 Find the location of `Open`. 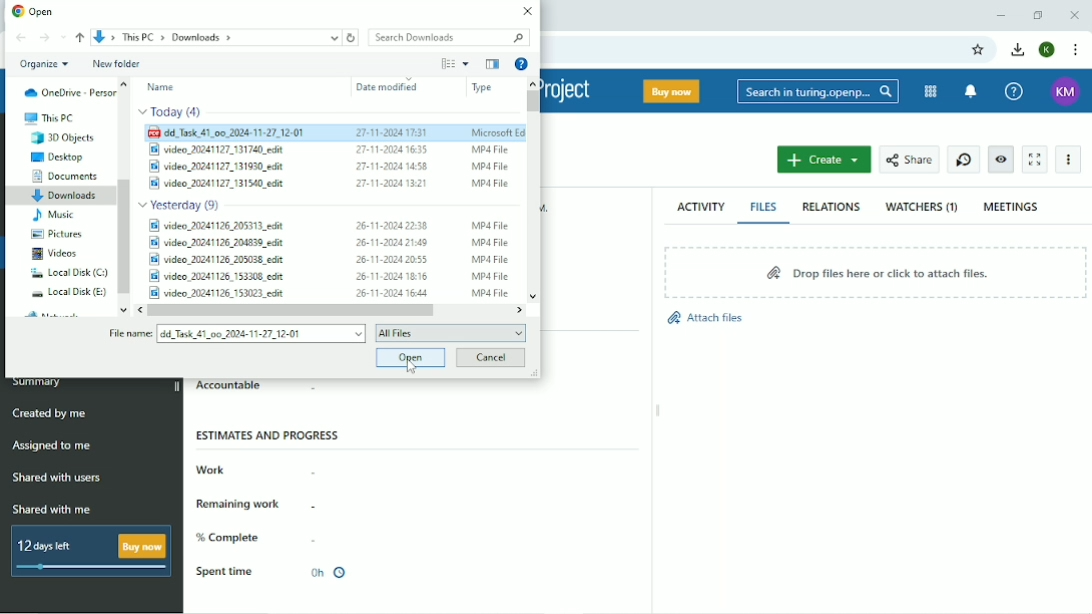

Open is located at coordinates (408, 358).